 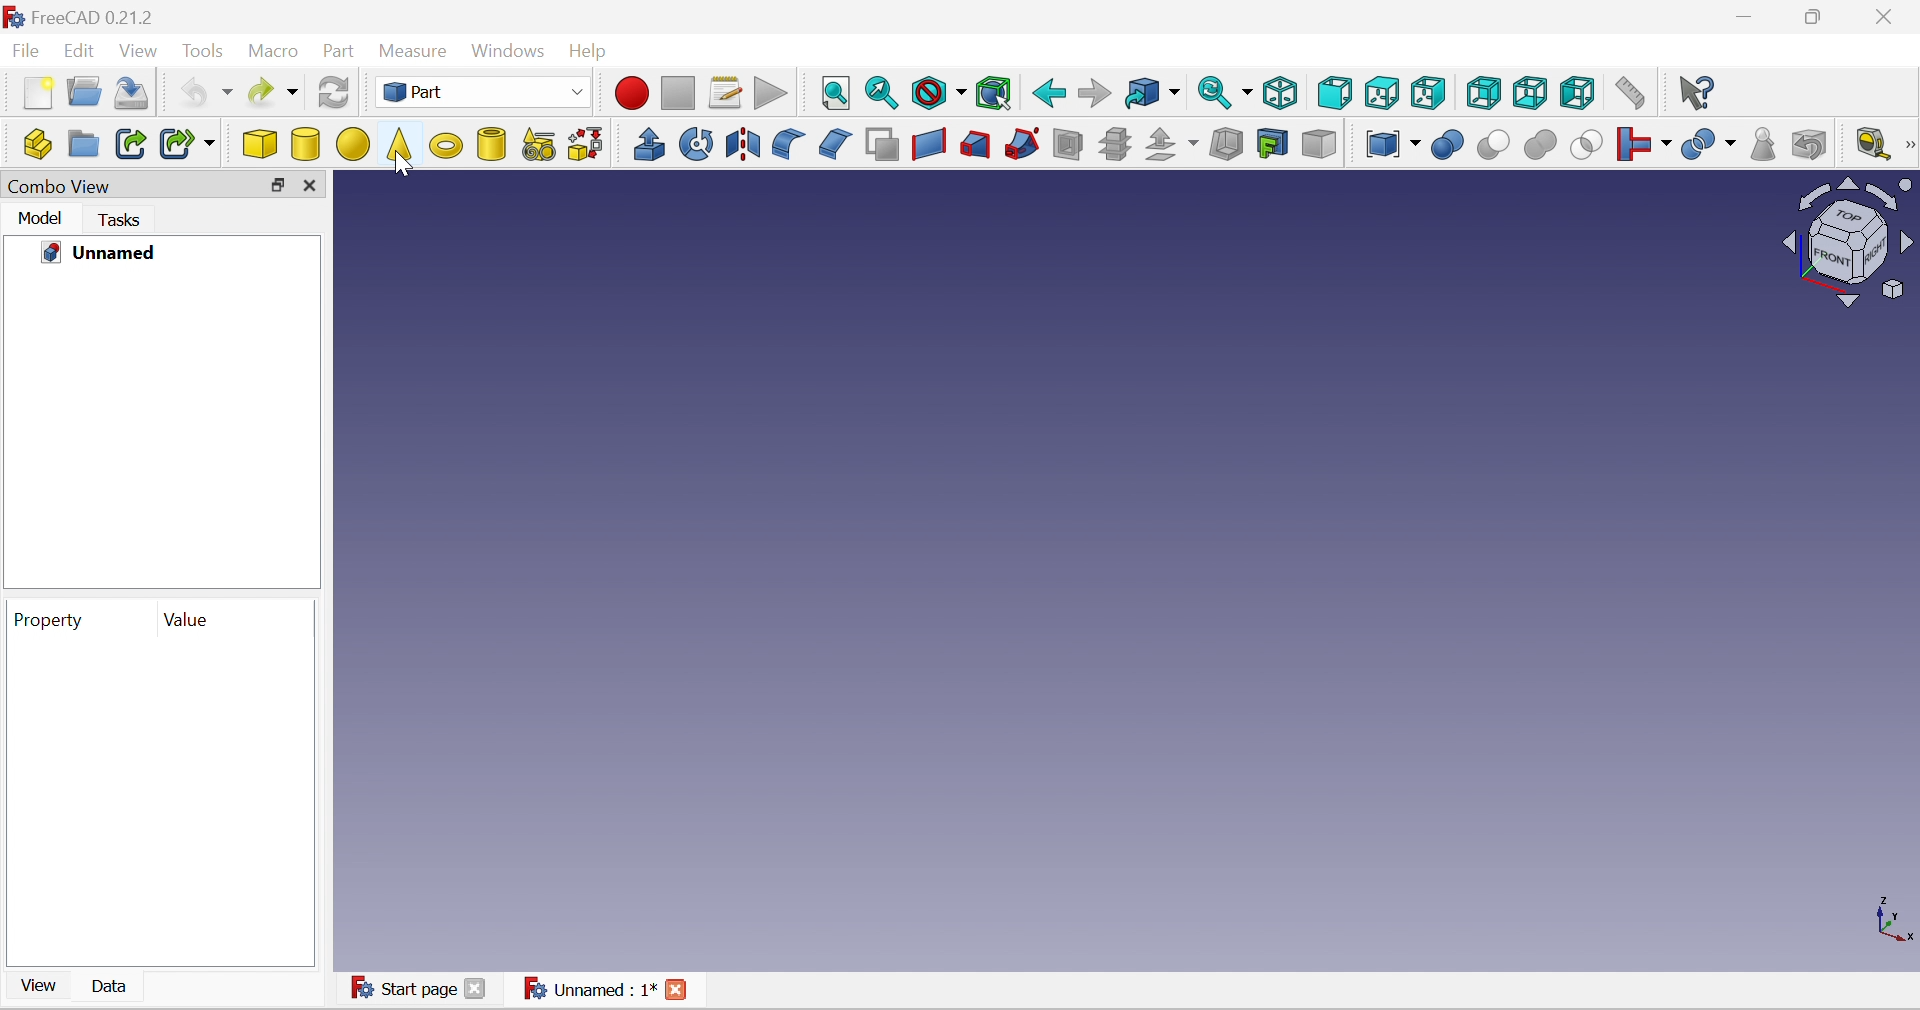 What do you see at coordinates (184, 144) in the screenshot?
I see `Make sub-link` at bounding box center [184, 144].